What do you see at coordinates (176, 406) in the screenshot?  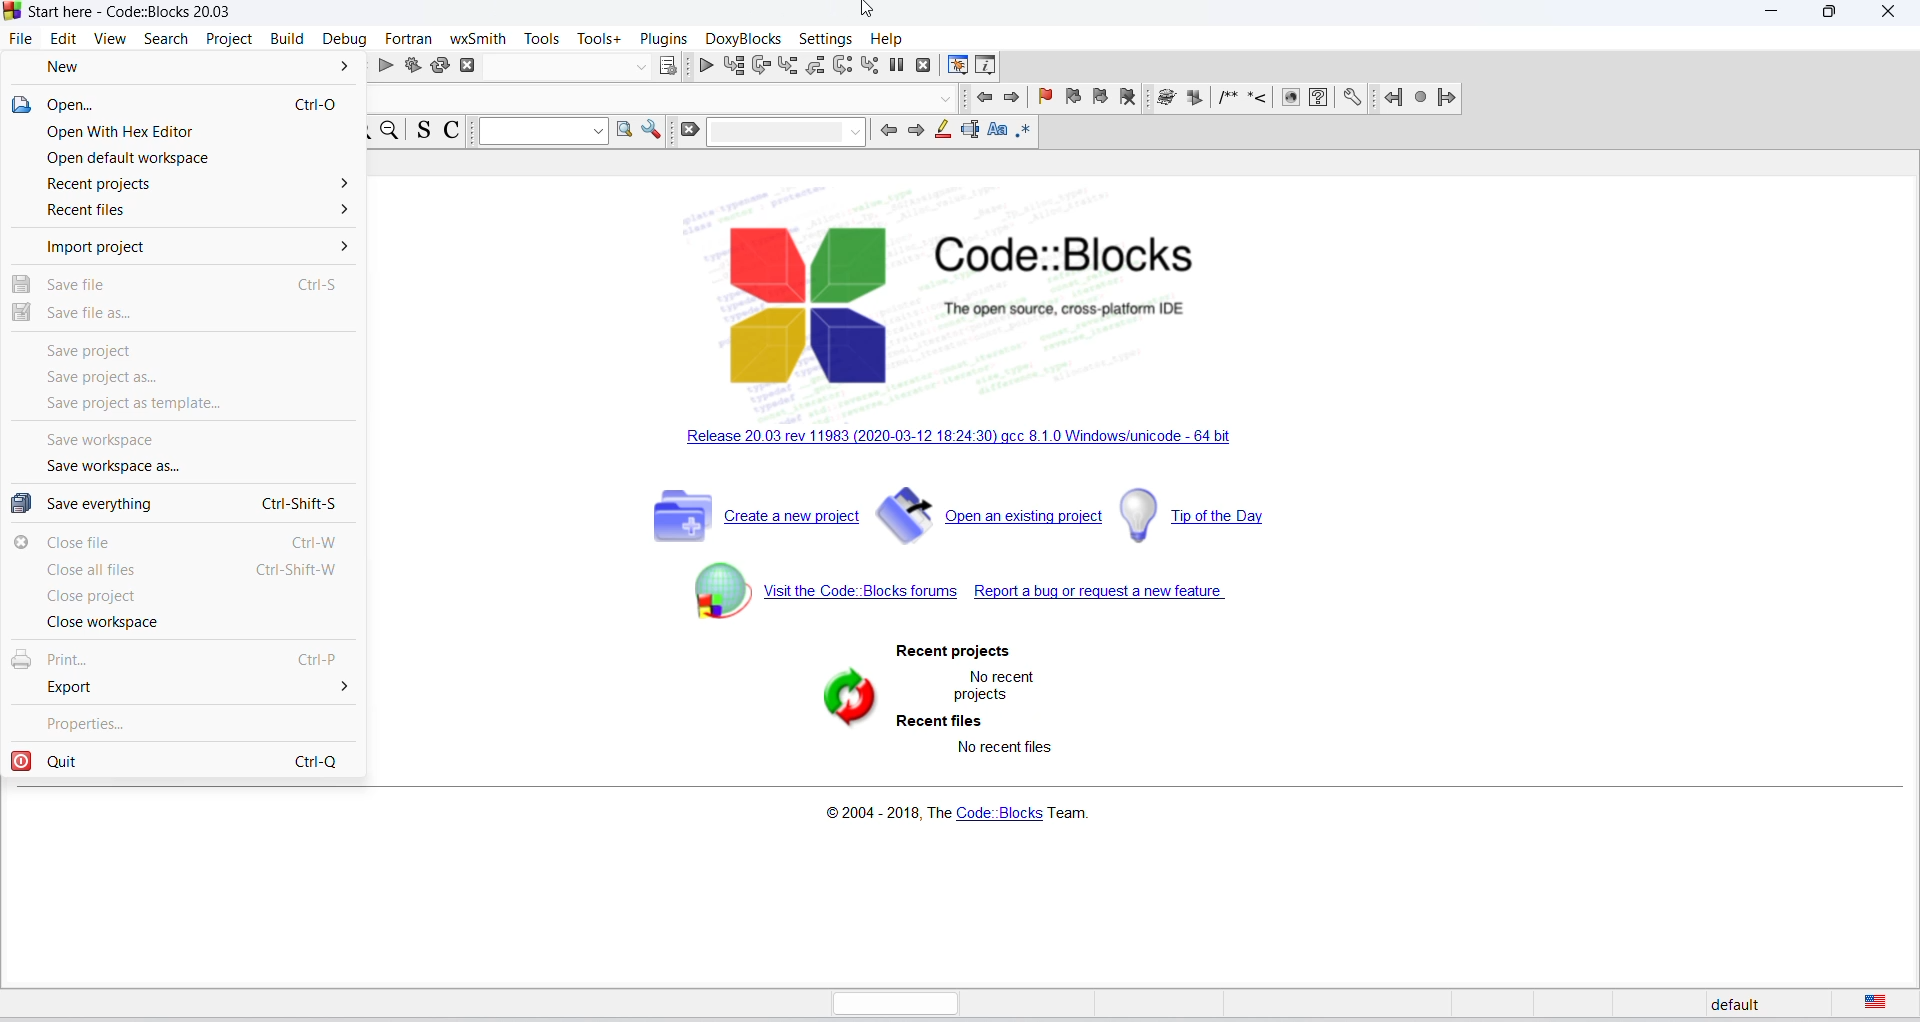 I see `save project as template` at bounding box center [176, 406].